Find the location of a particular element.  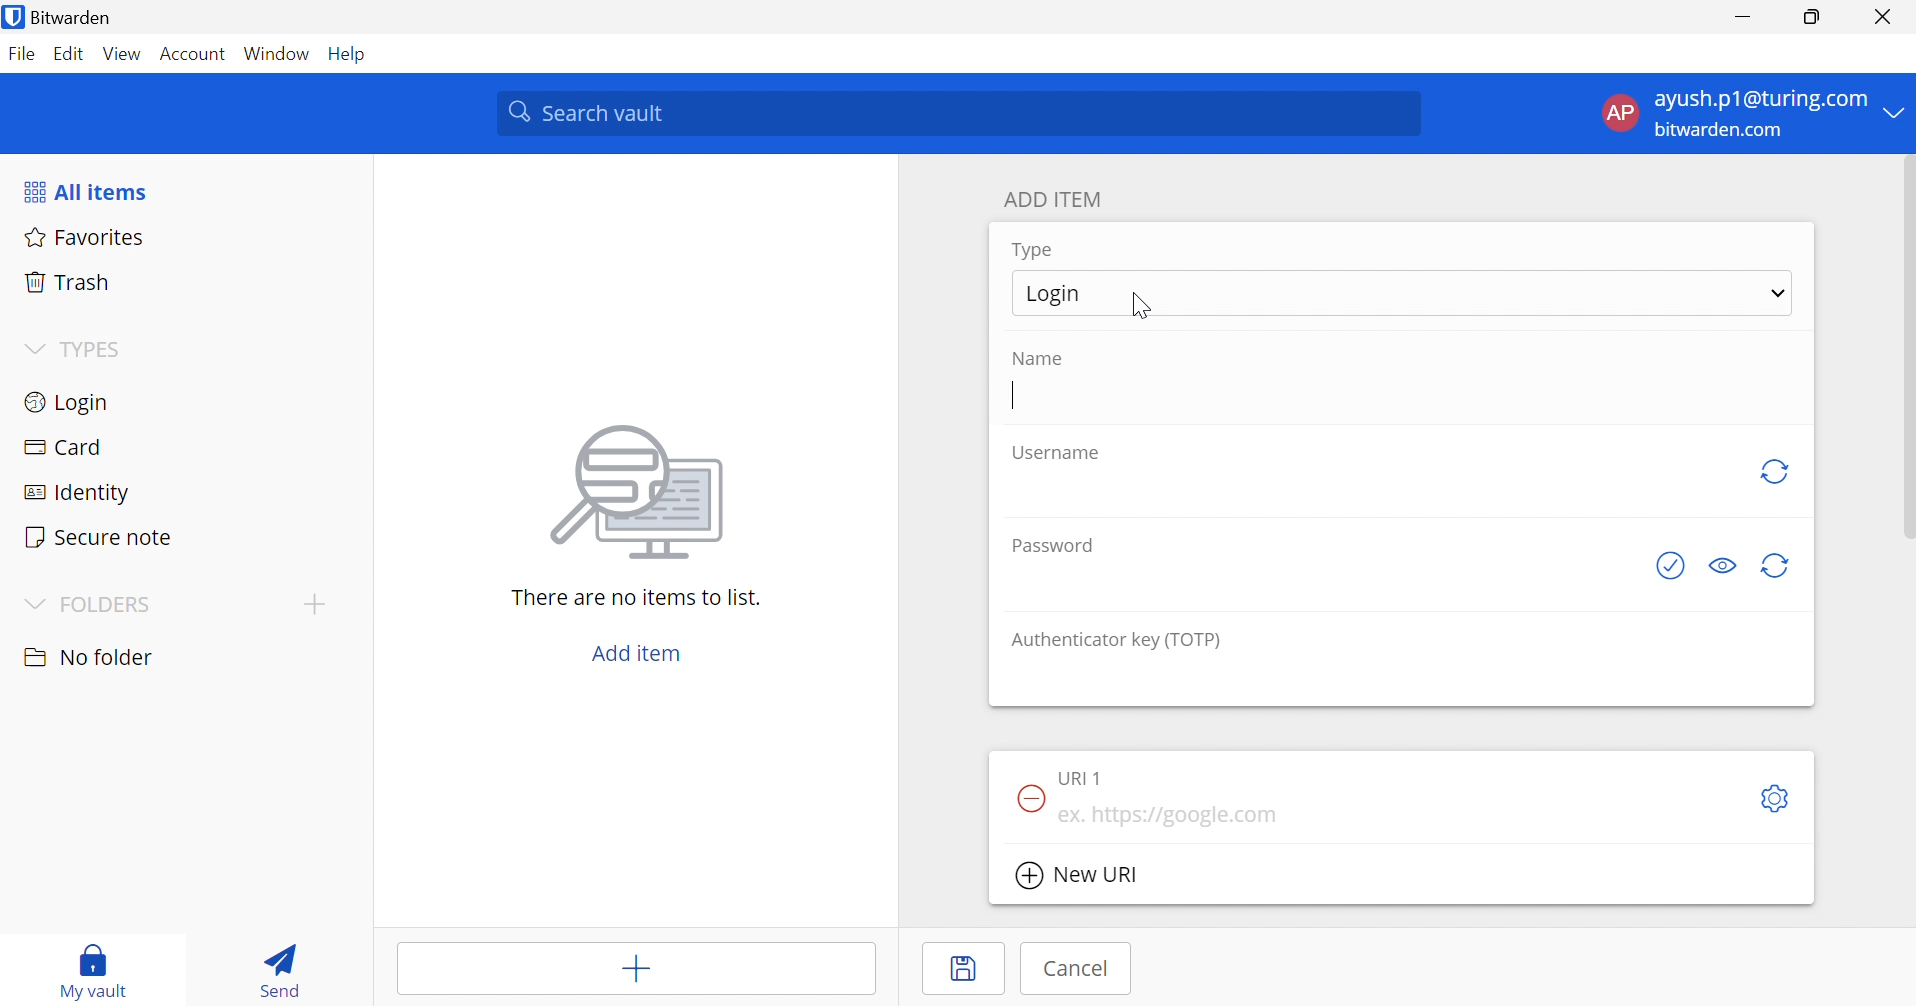

Favourites is located at coordinates (87, 239).